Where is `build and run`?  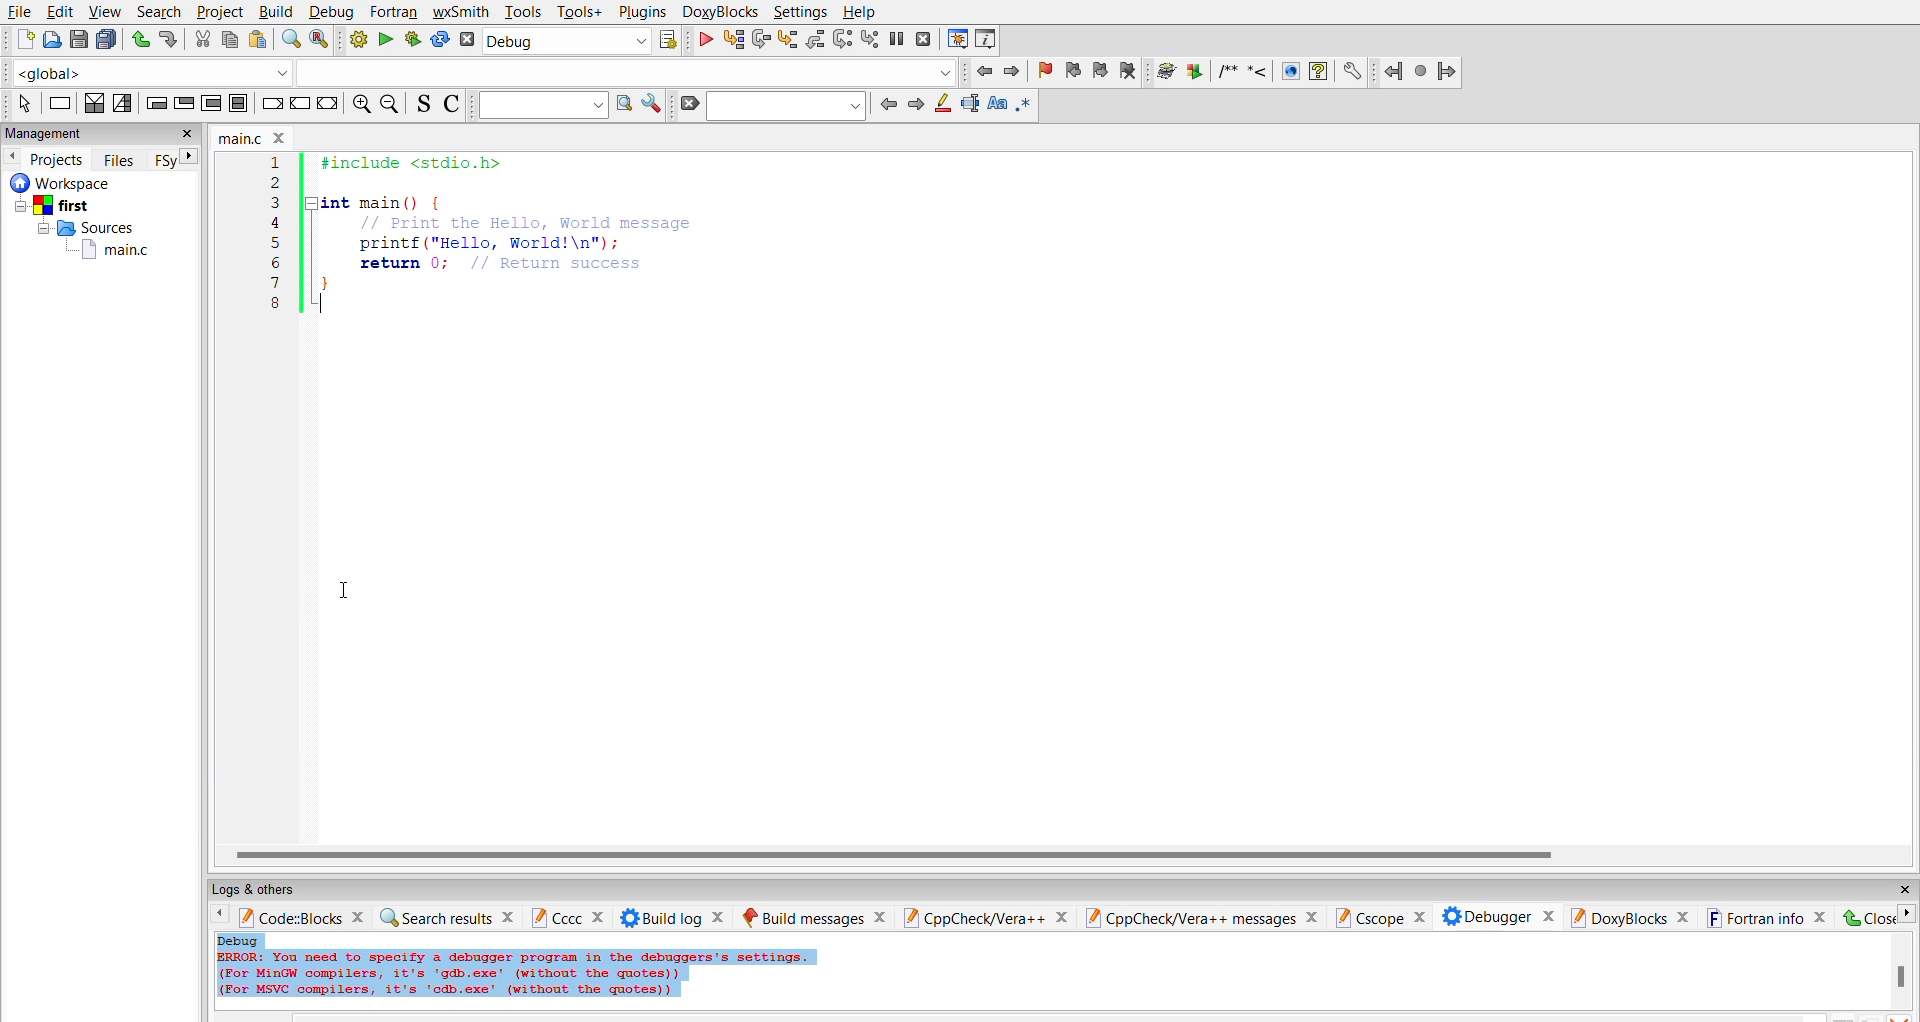
build and run is located at coordinates (411, 39).